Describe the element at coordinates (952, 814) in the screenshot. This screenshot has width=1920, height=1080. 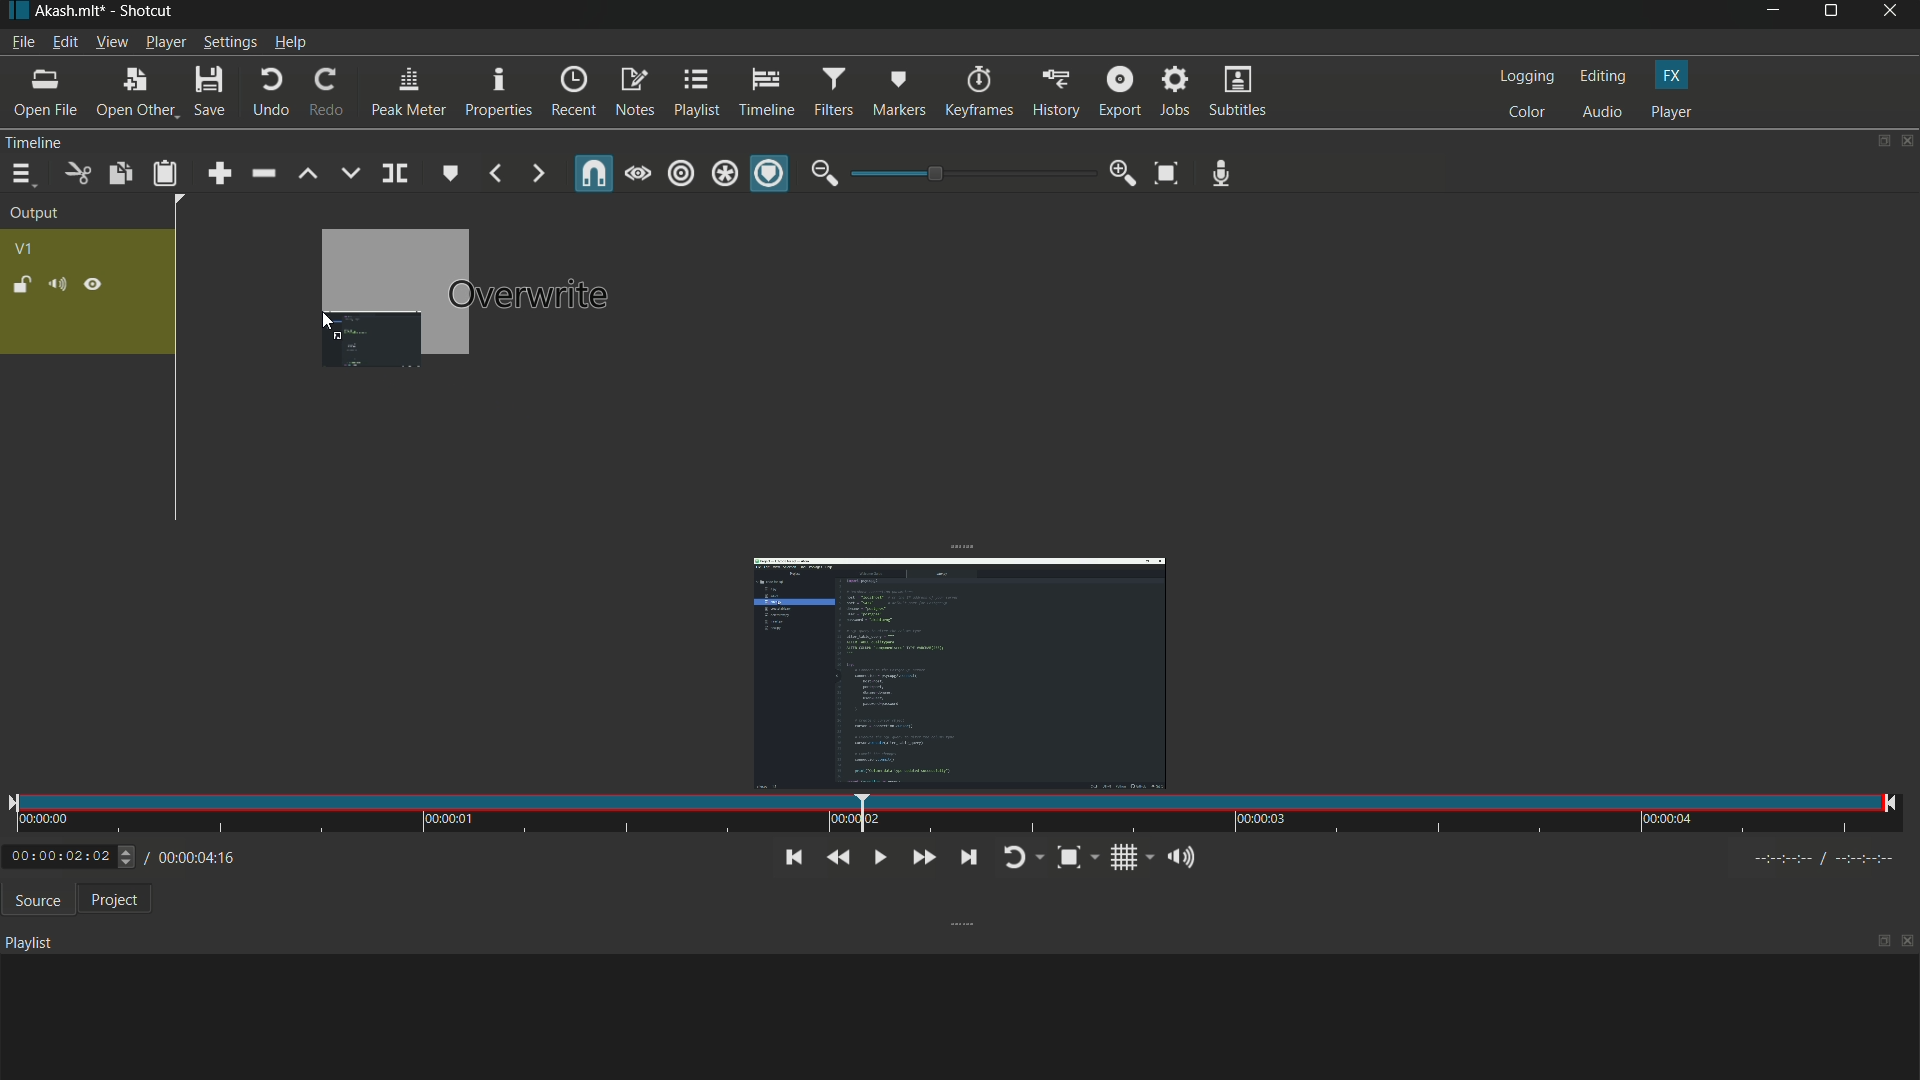
I see `time` at that location.